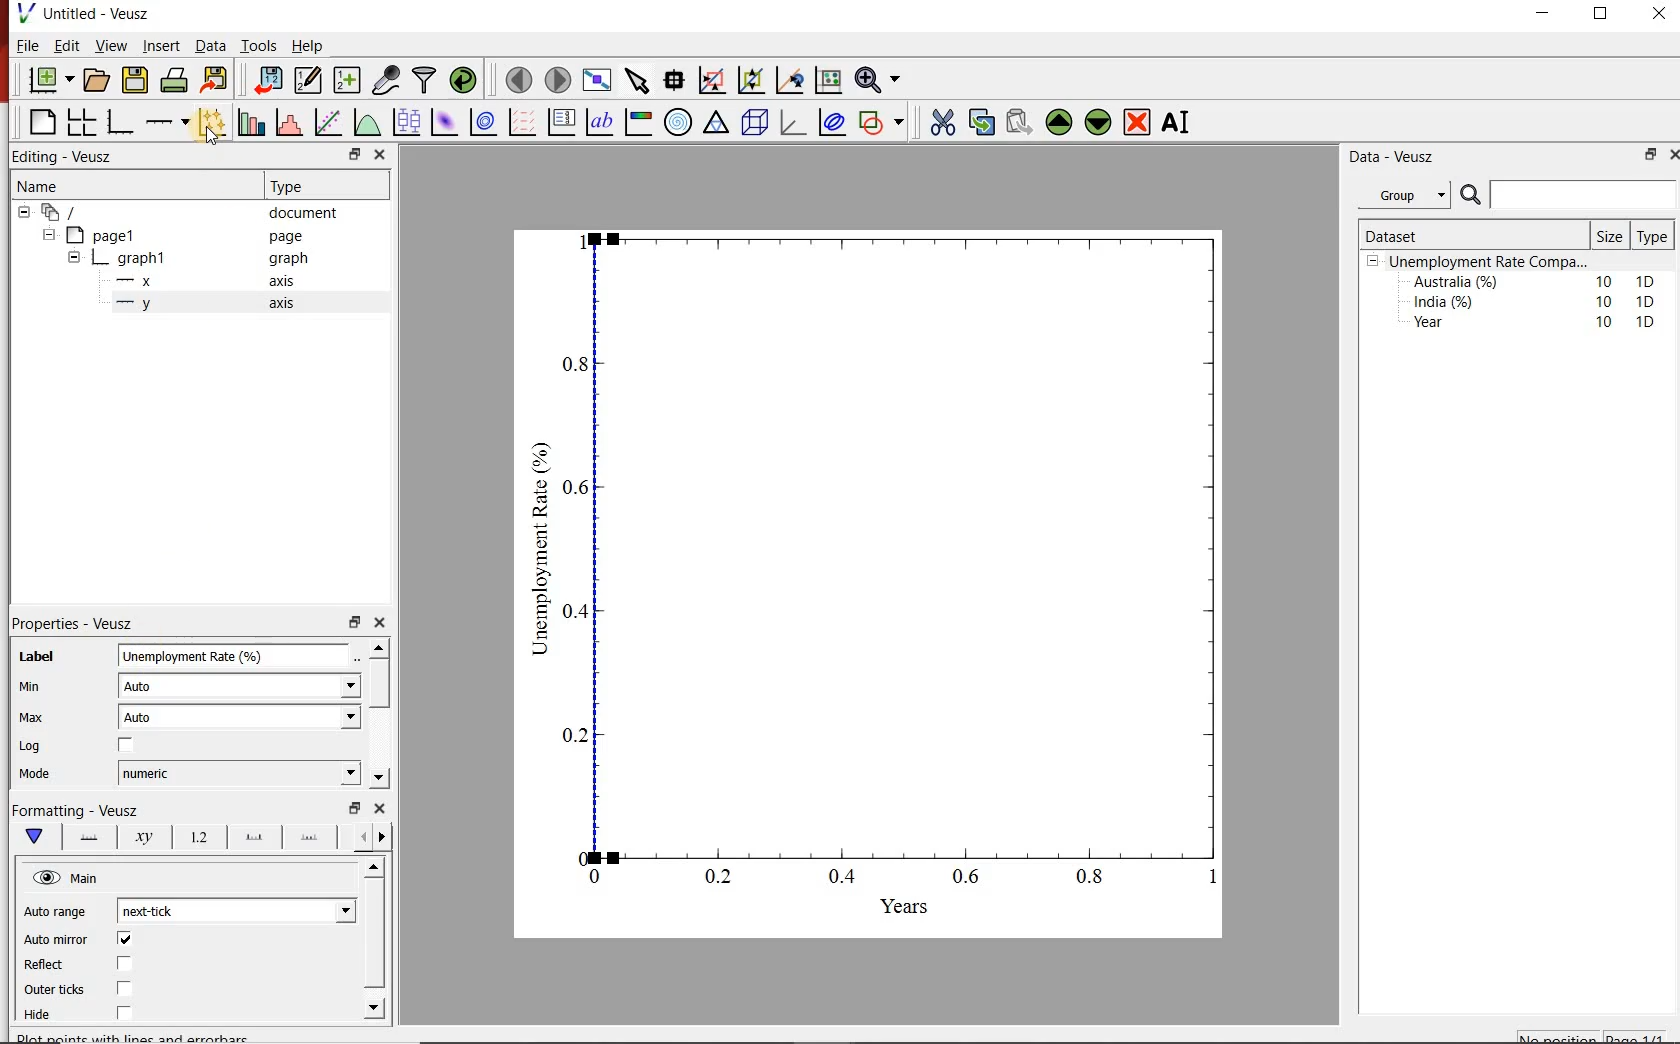  Describe the element at coordinates (128, 744) in the screenshot. I see `checkbox` at that location.